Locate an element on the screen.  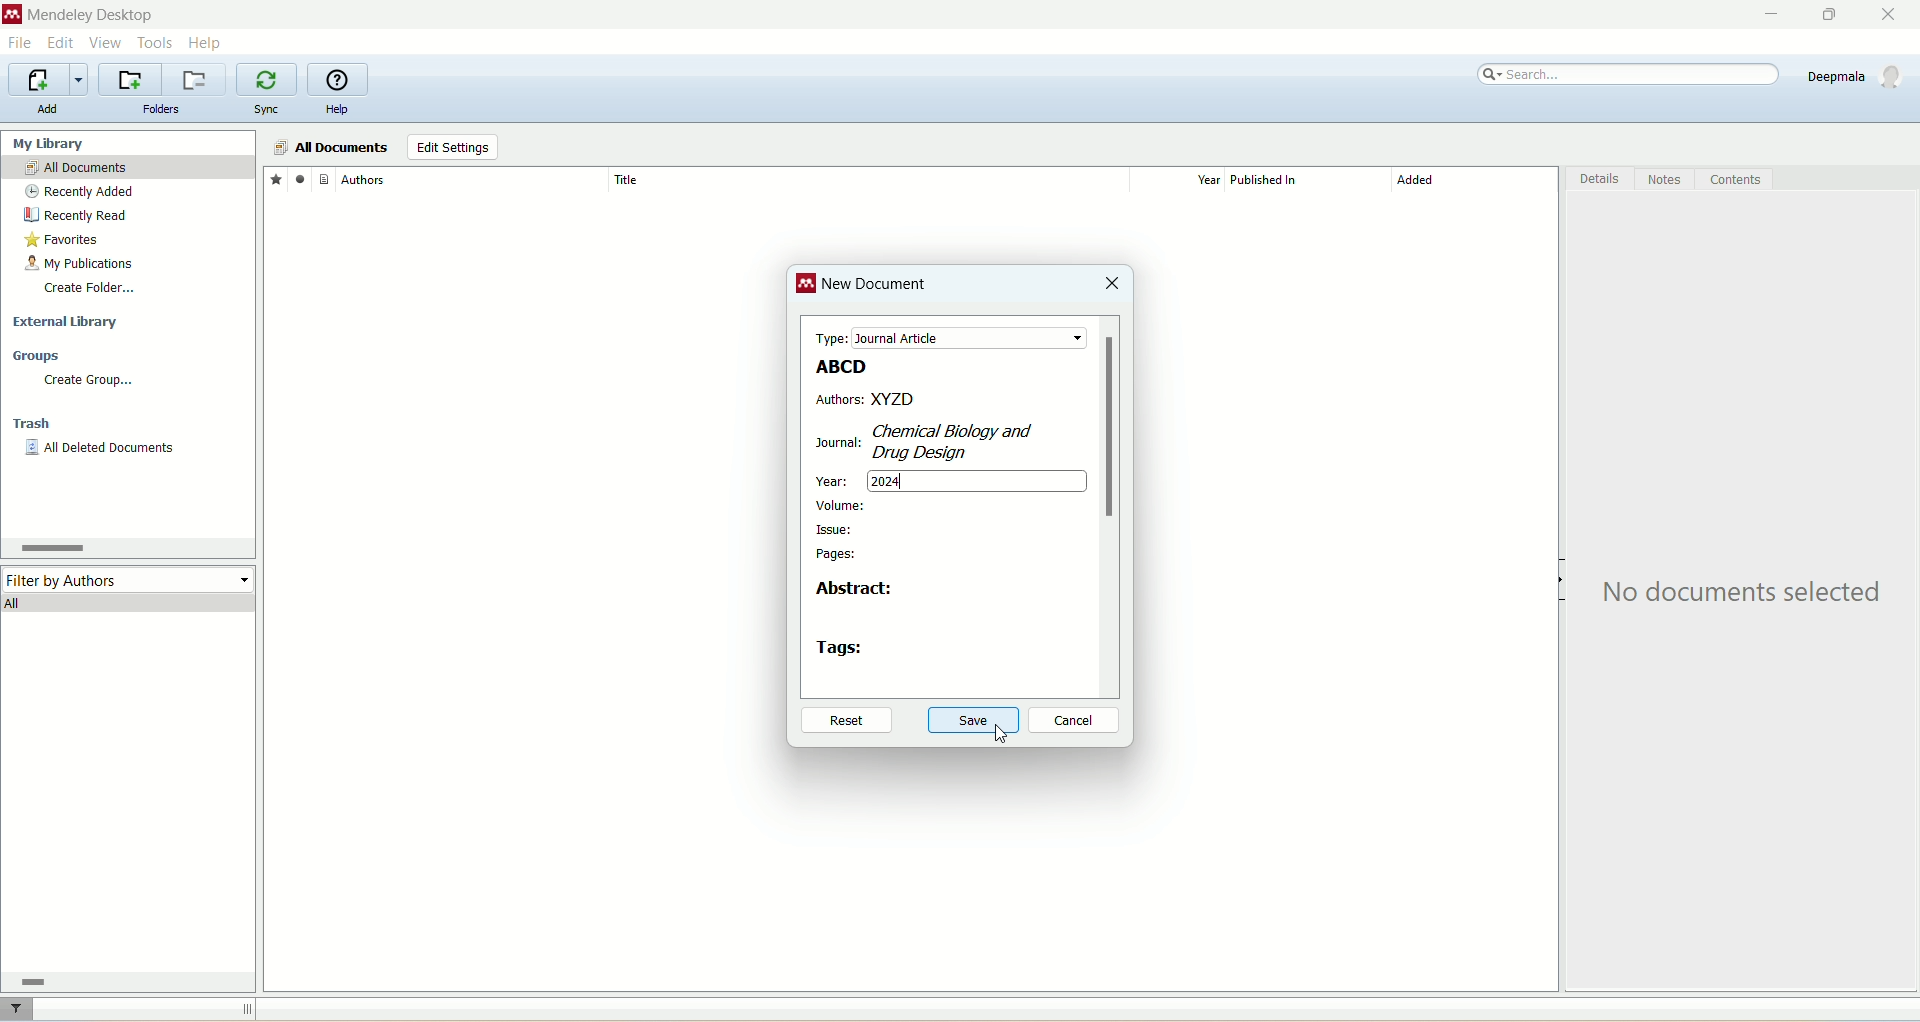
vertical scroll bar is located at coordinates (1112, 507).